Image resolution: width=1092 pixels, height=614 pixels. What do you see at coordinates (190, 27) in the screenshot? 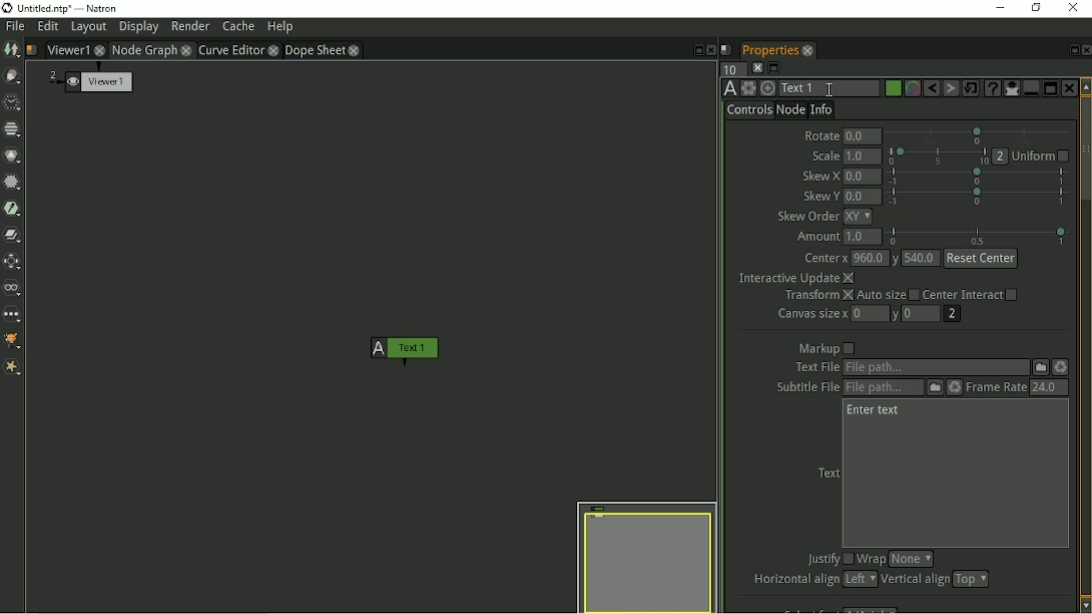
I see `Render` at bounding box center [190, 27].